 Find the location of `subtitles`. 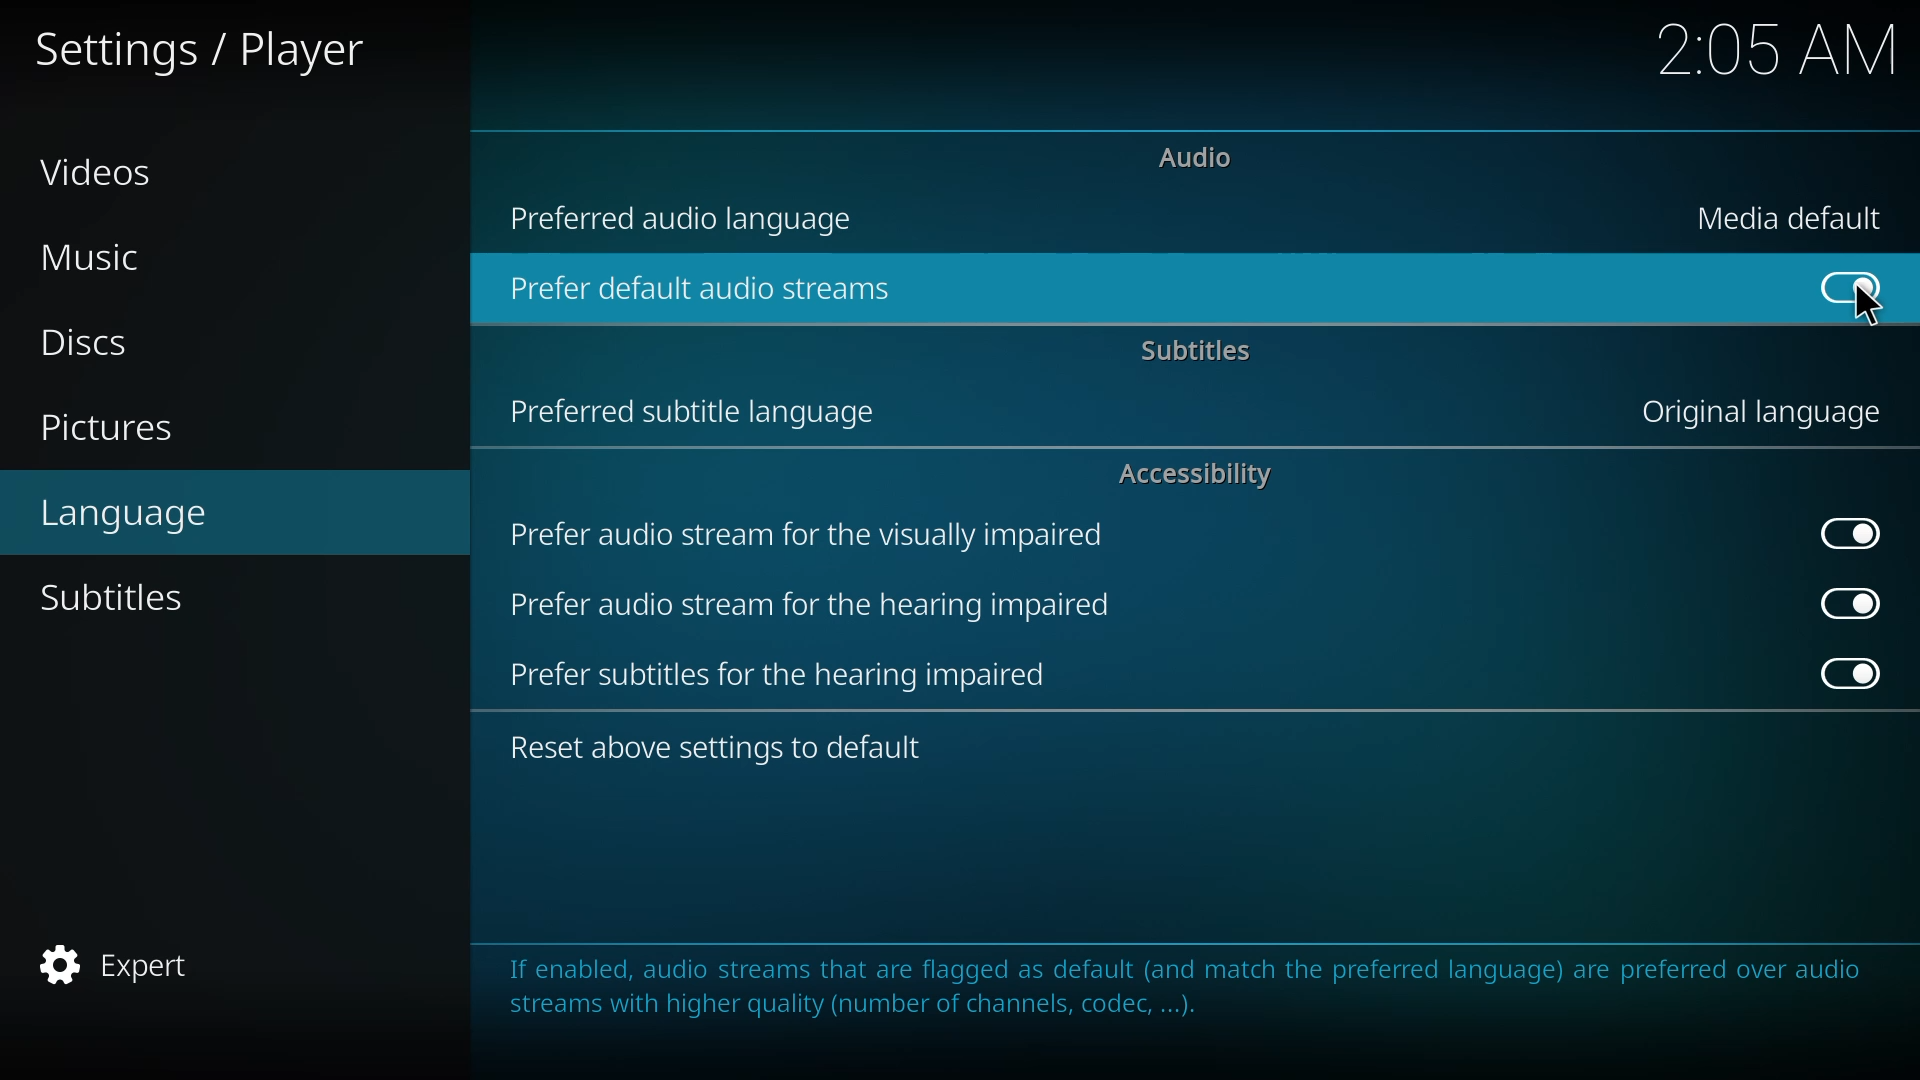

subtitles is located at coordinates (123, 597).